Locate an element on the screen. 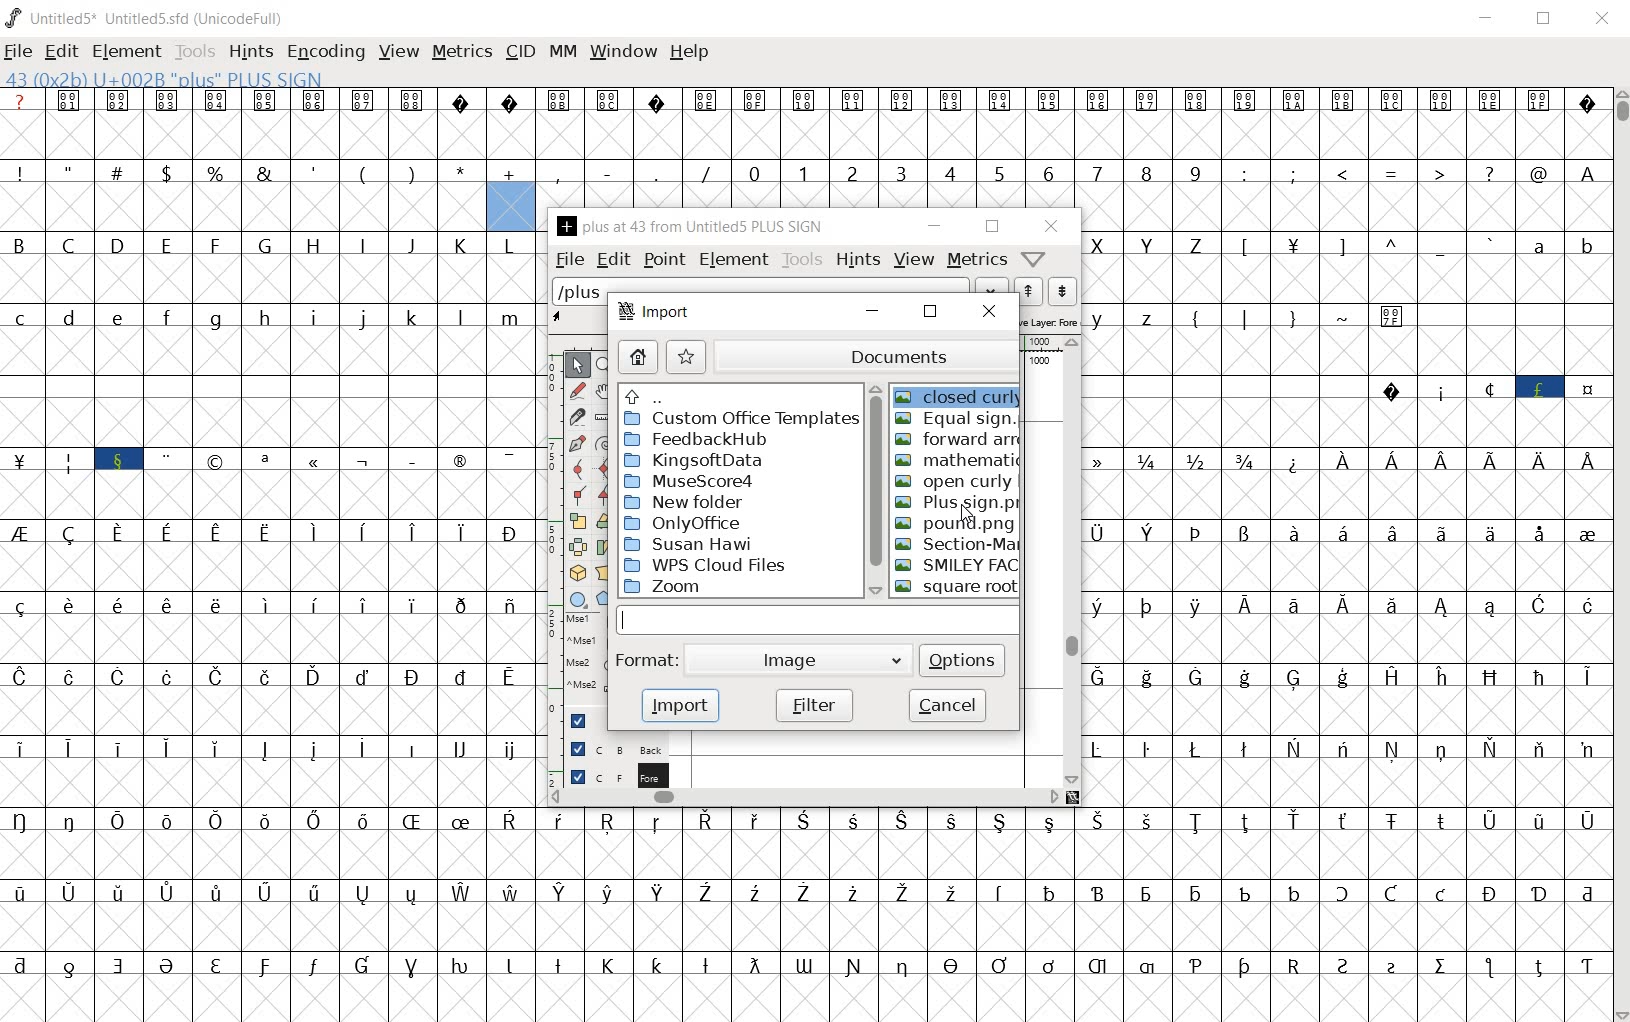  custom offices templates is located at coordinates (741, 419).